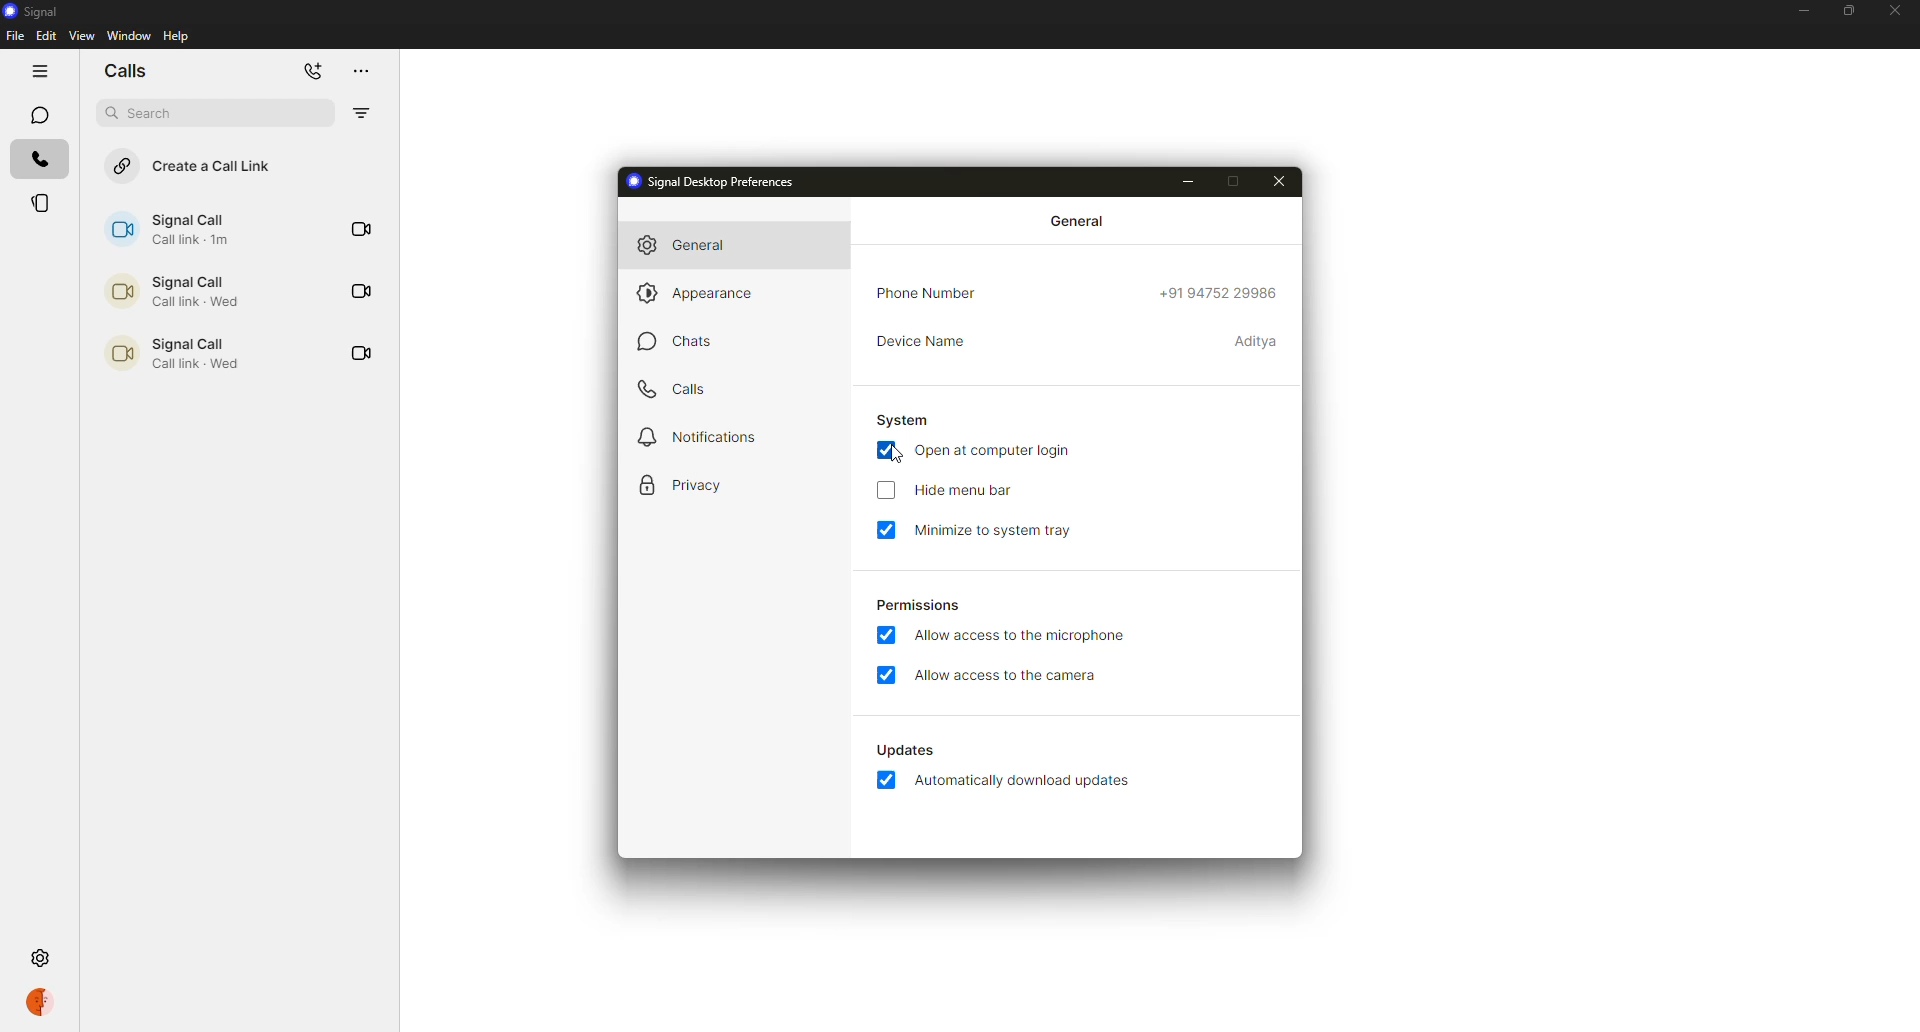 The width and height of the screenshot is (1920, 1032). I want to click on signal desktop preferences, so click(716, 181).